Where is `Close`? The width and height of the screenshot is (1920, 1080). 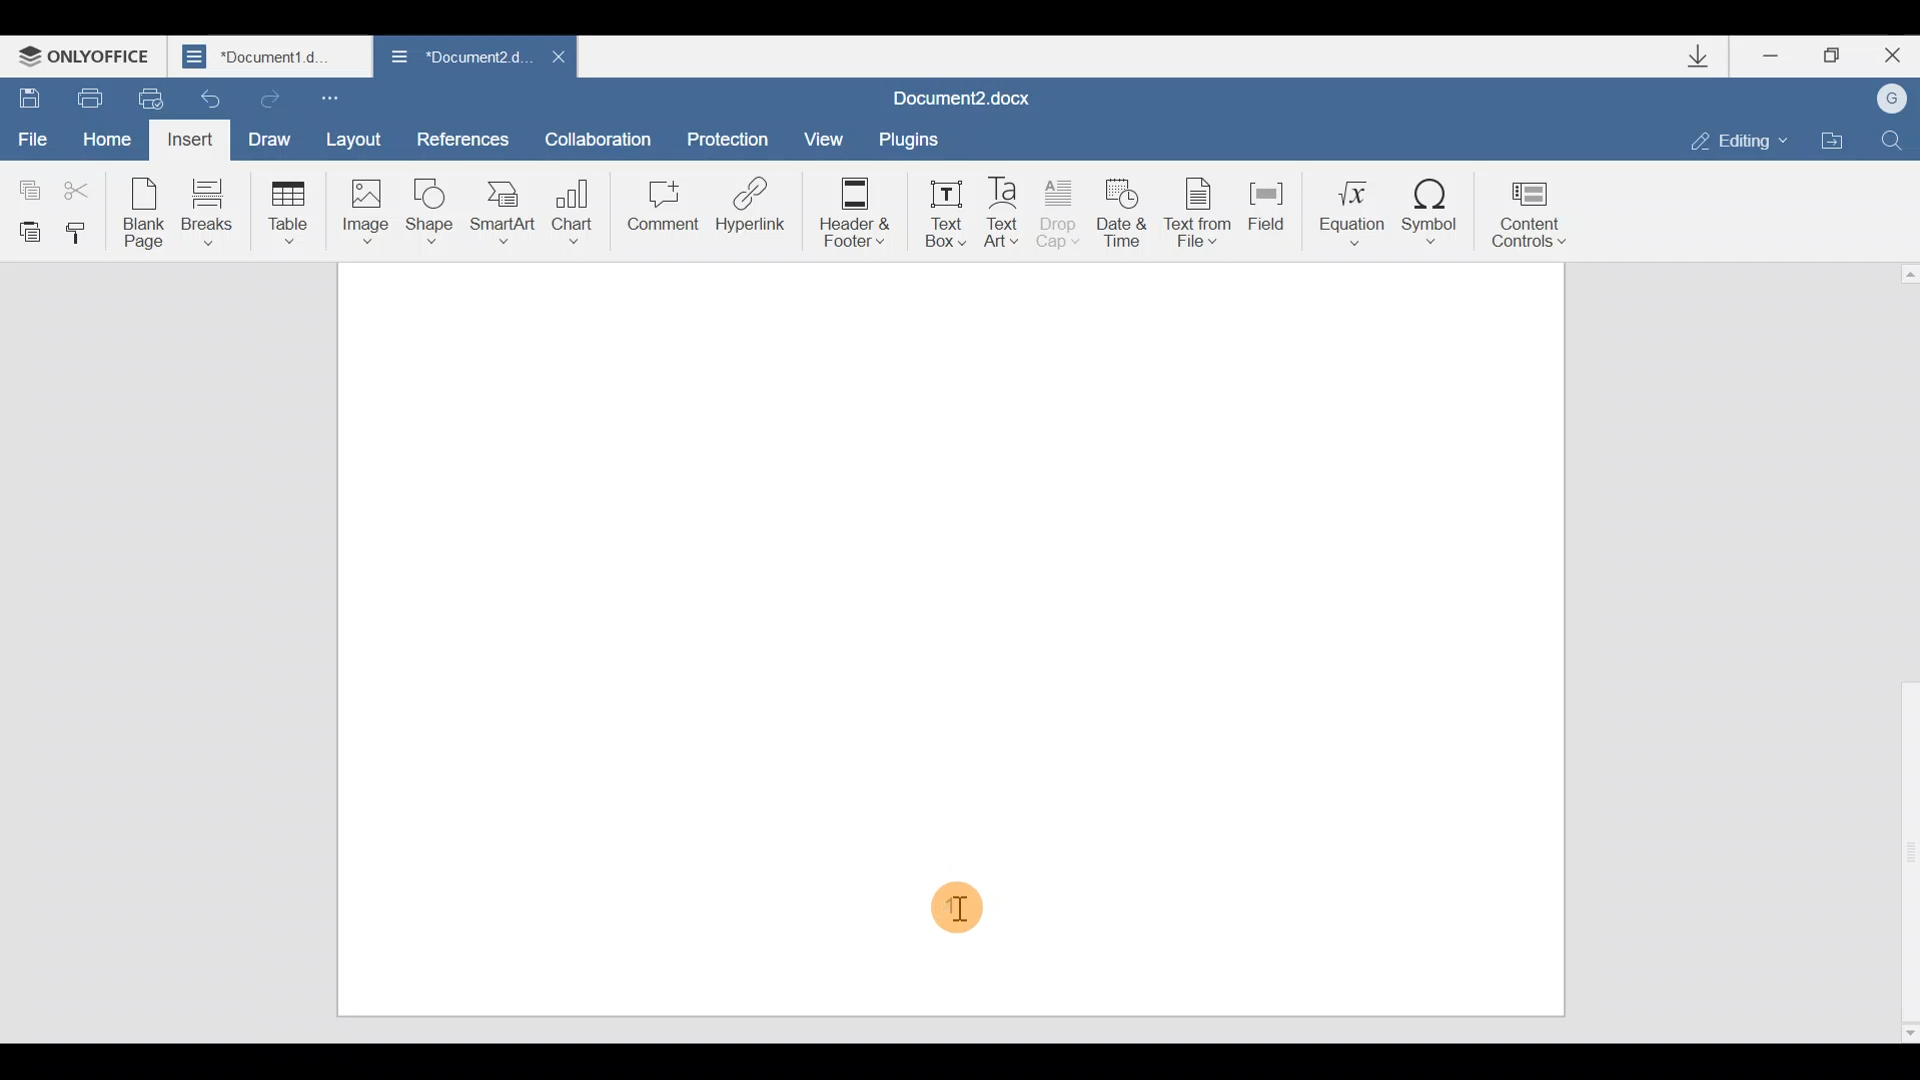 Close is located at coordinates (1892, 56).